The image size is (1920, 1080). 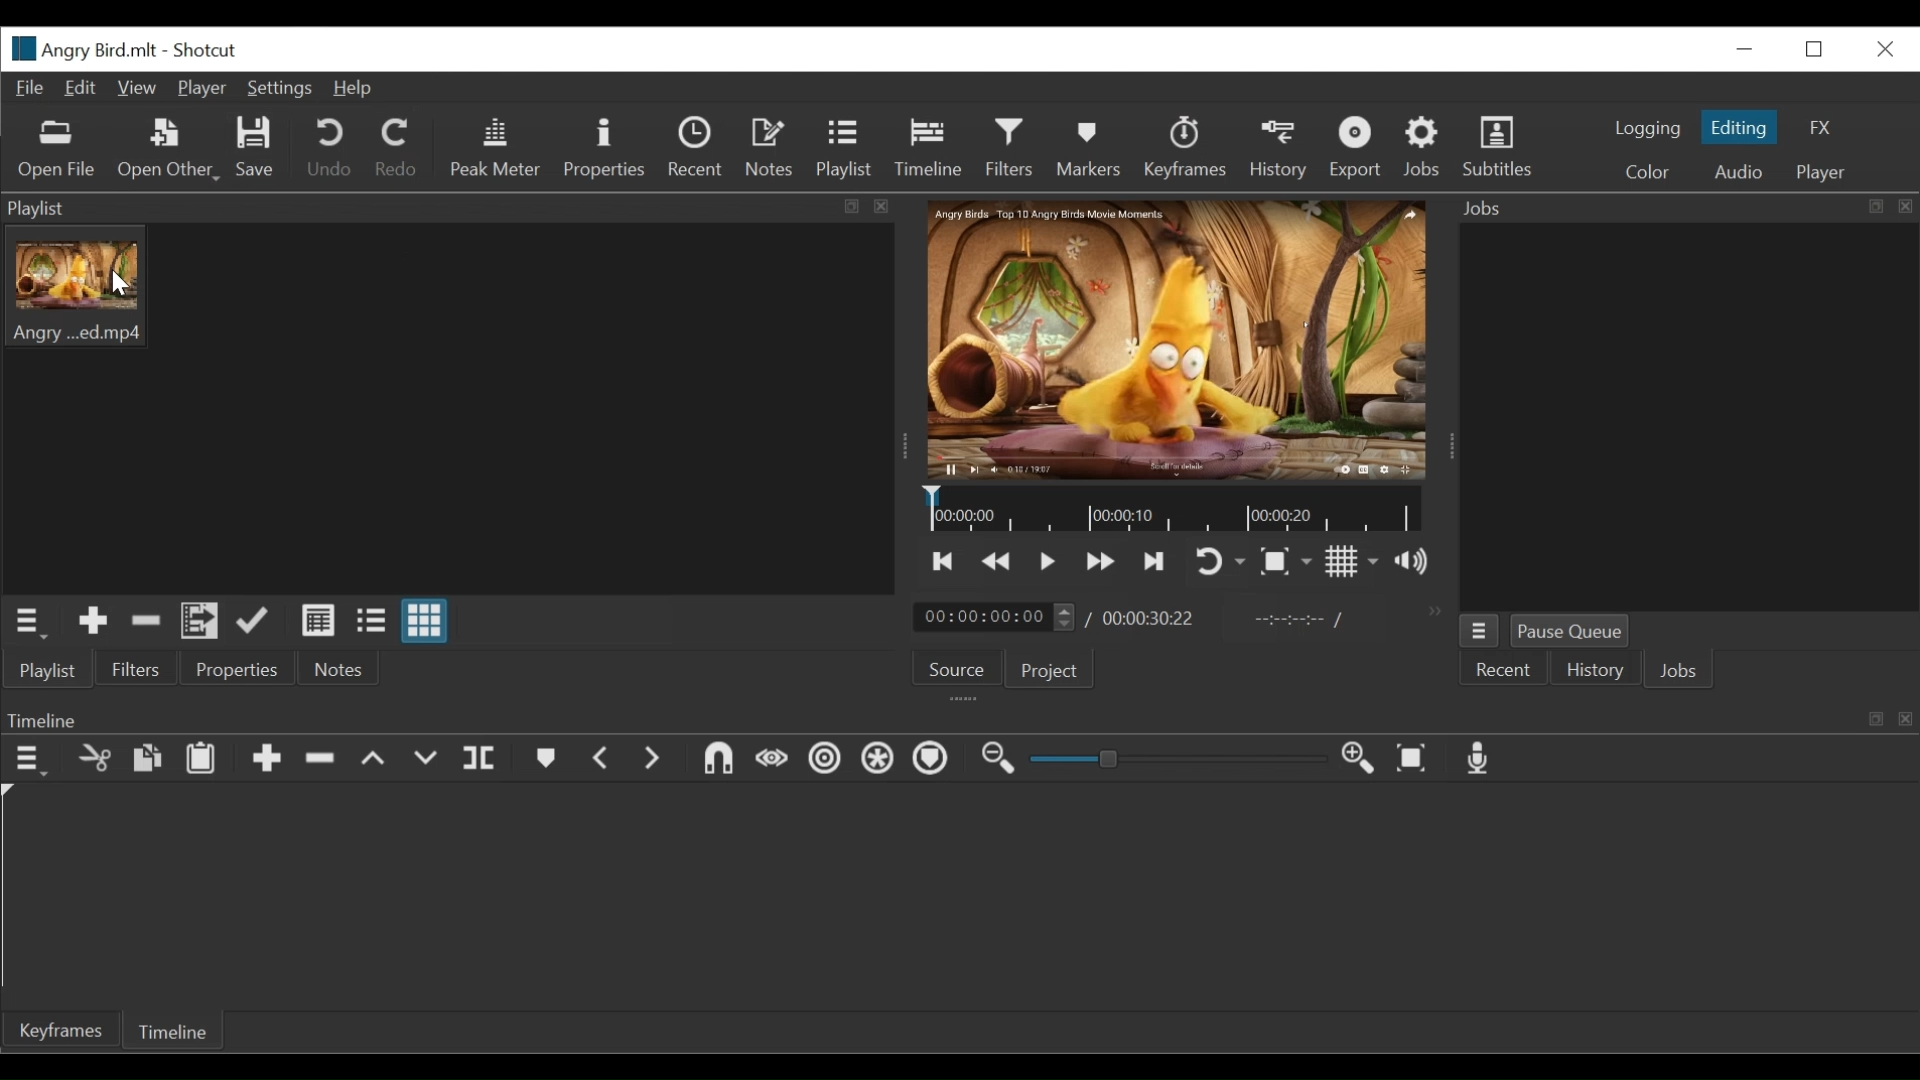 What do you see at coordinates (147, 758) in the screenshot?
I see `Paste` at bounding box center [147, 758].